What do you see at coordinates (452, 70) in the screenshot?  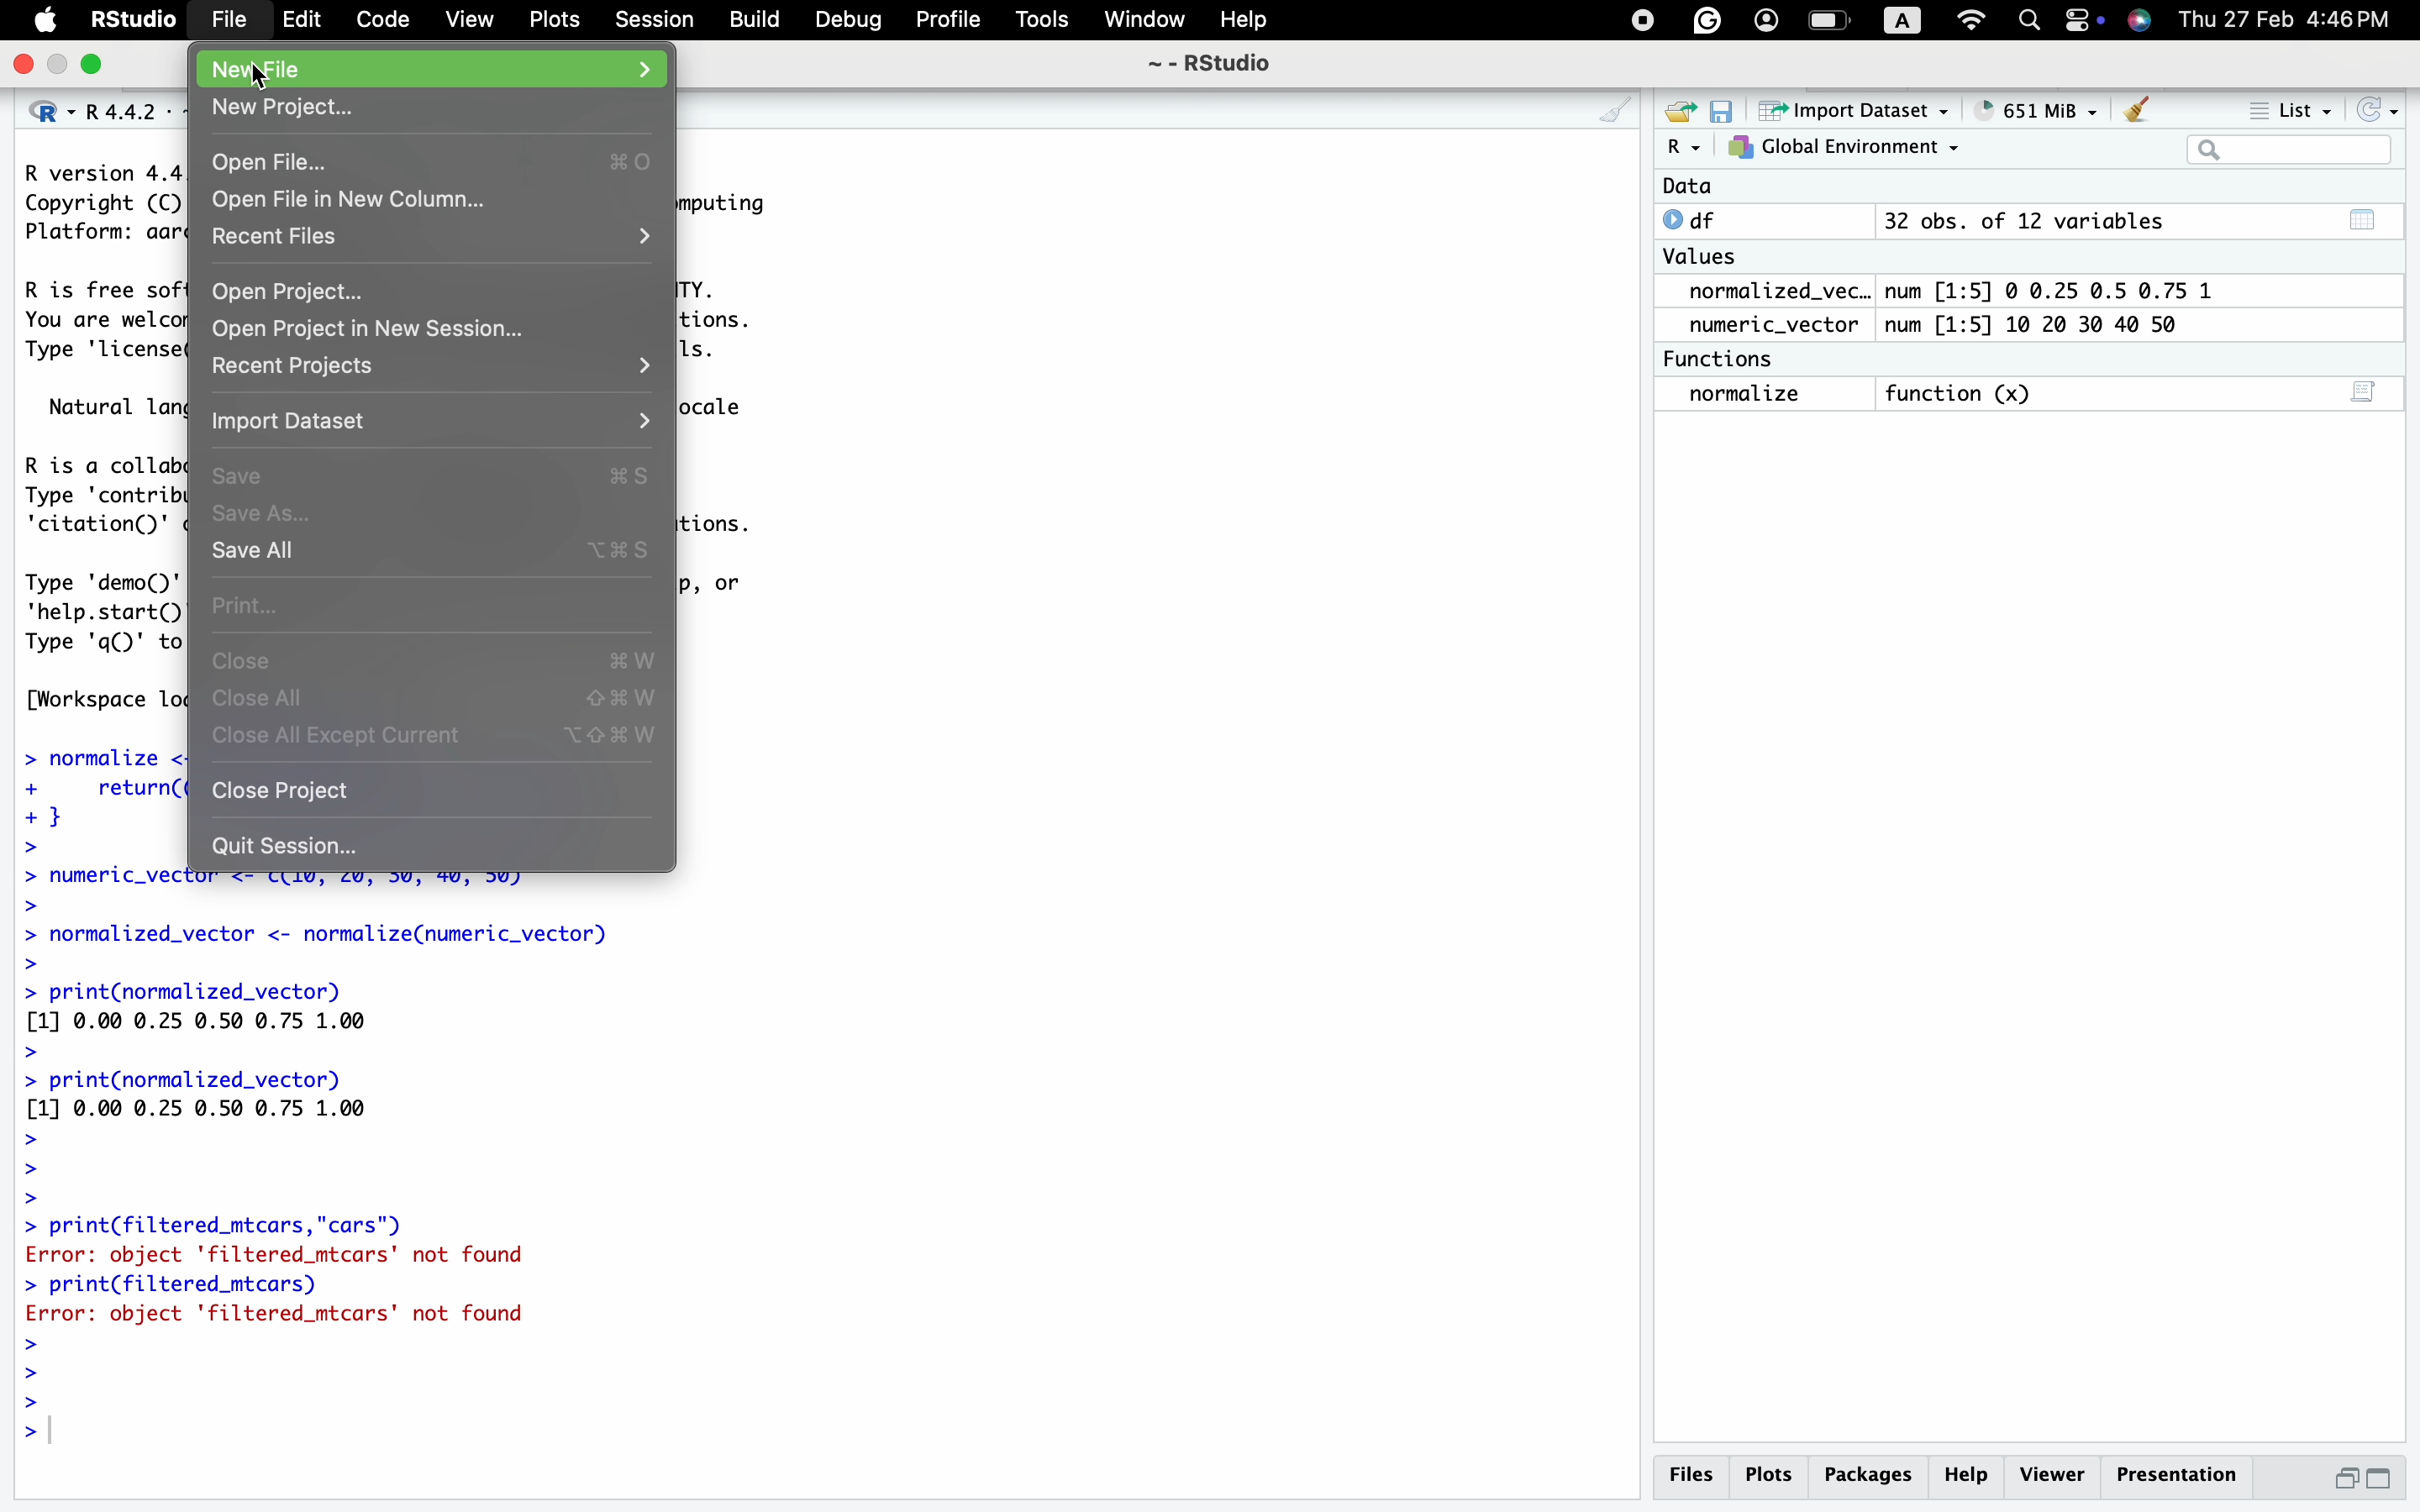 I see `Nev tile ` at bounding box center [452, 70].